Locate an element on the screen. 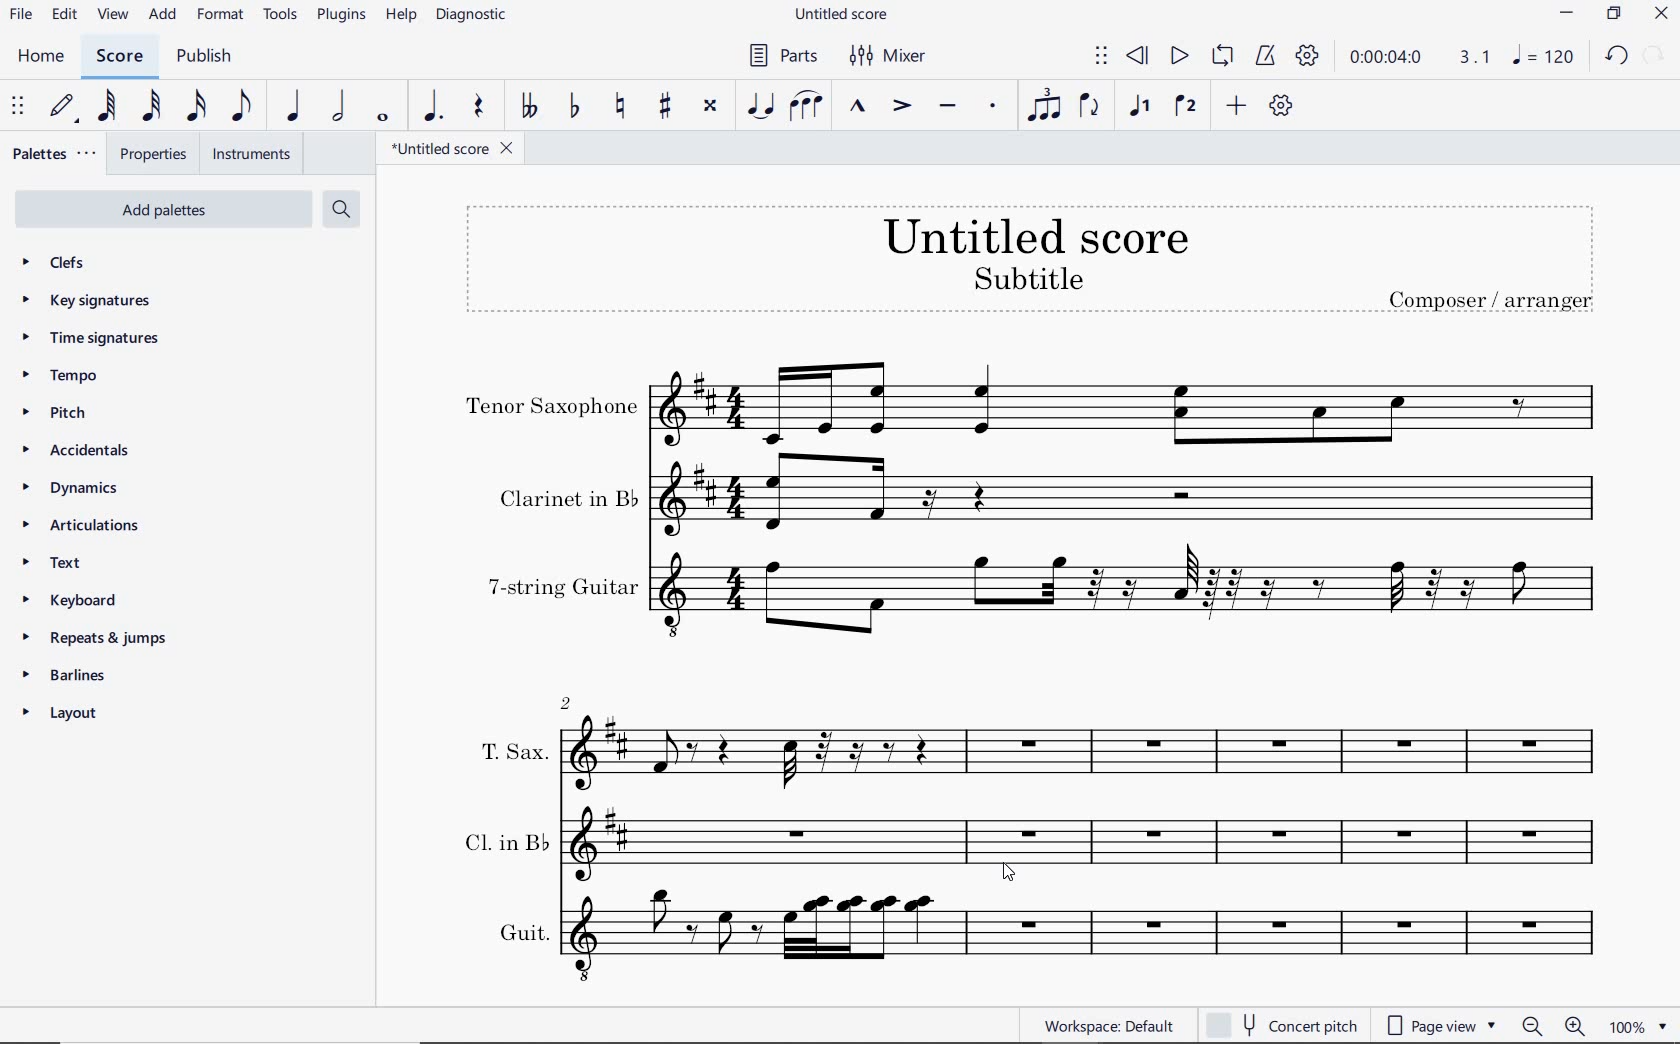 The image size is (1680, 1044). accidentals is located at coordinates (80, 453).